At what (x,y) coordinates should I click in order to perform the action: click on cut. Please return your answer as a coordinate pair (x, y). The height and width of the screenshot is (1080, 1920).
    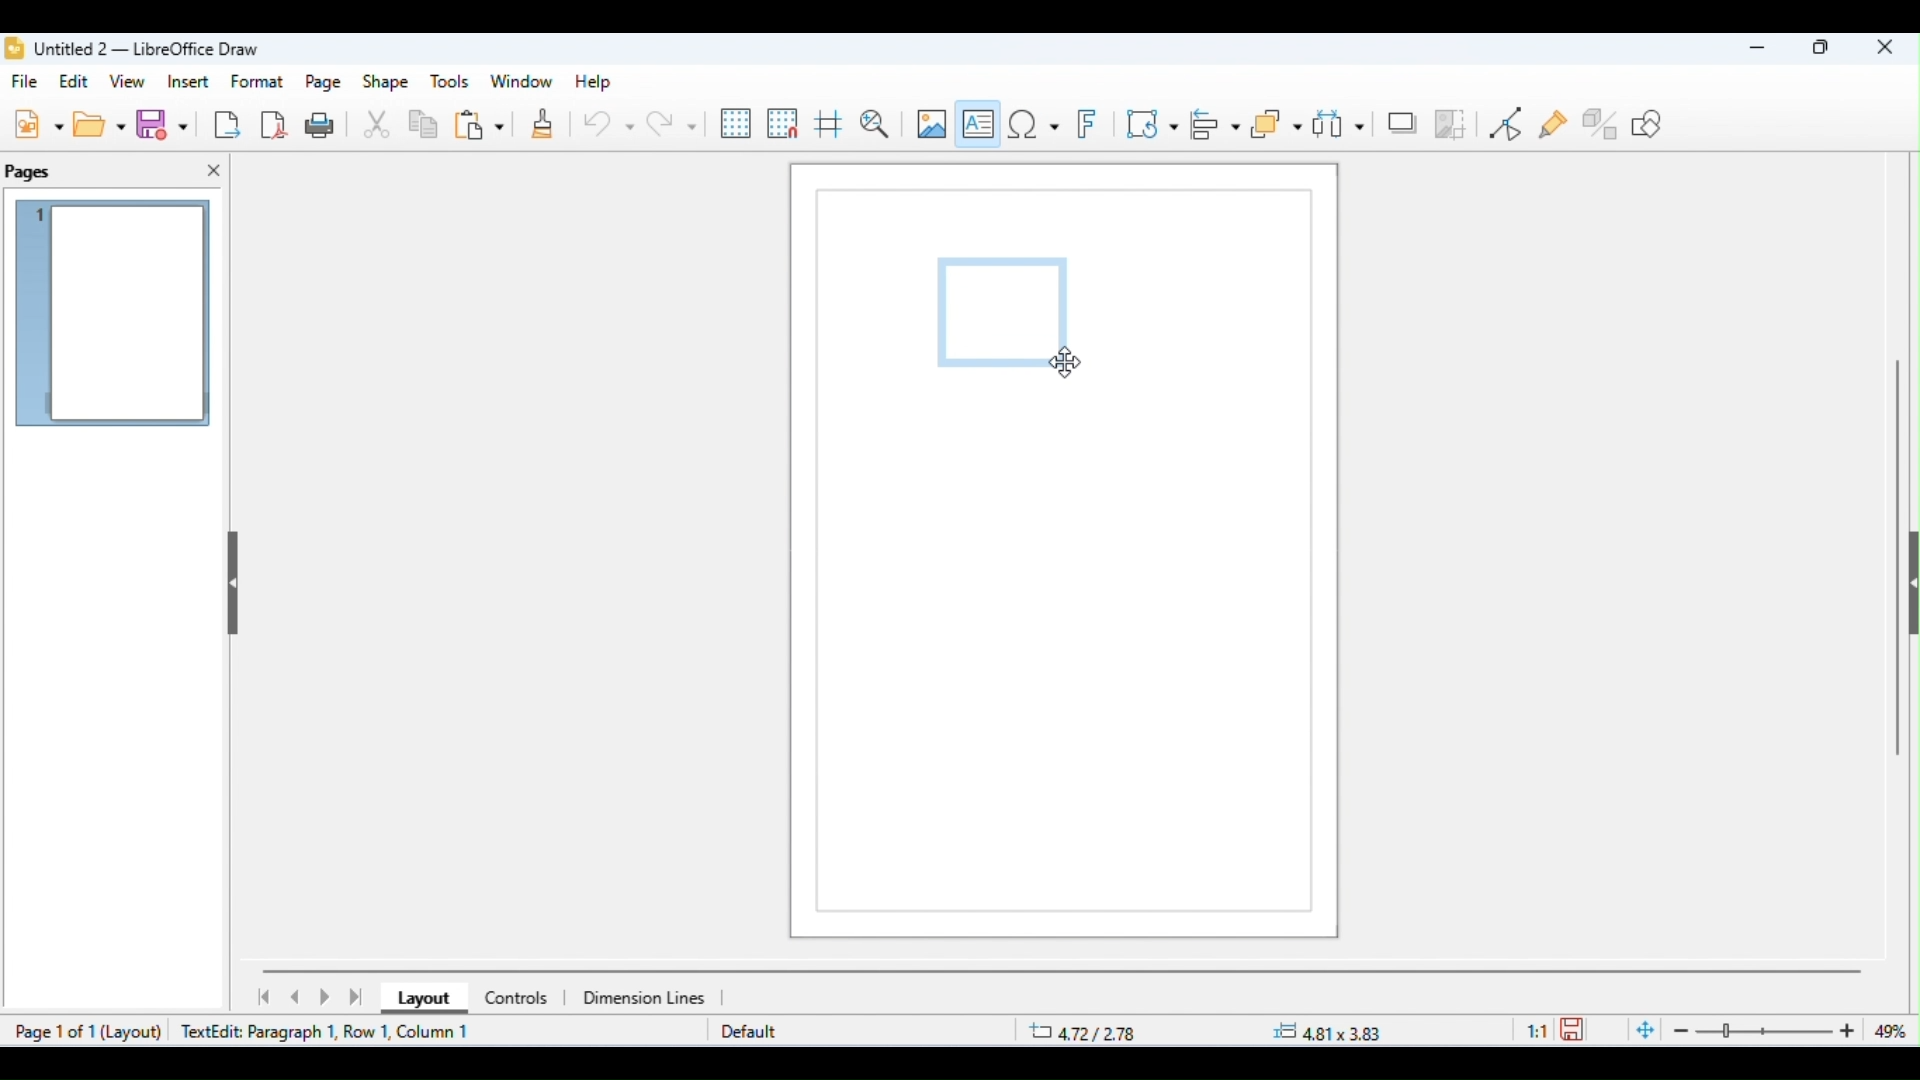
    Looking at the image, I should click on (378, 126).